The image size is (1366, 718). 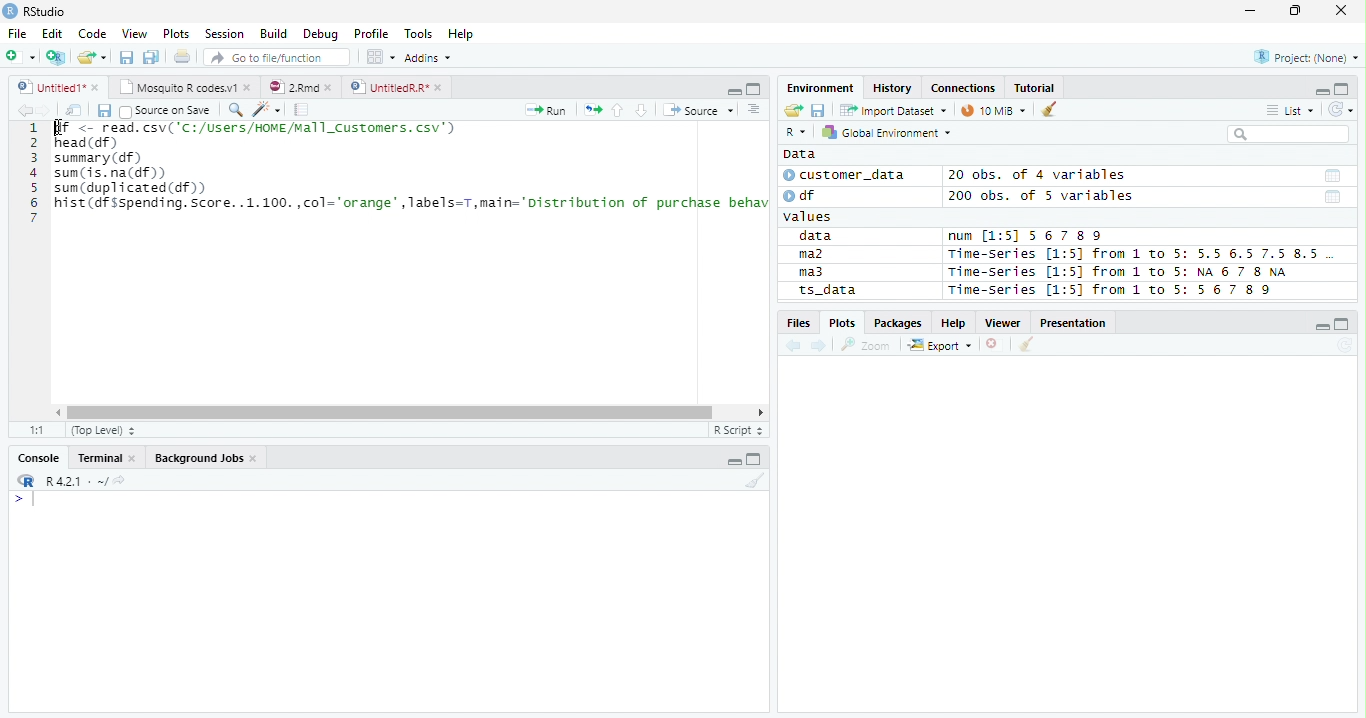 What do you see at coordinates (753, 88) in the screenshot?
I see `Maximize` at bounding box center [753, 88].